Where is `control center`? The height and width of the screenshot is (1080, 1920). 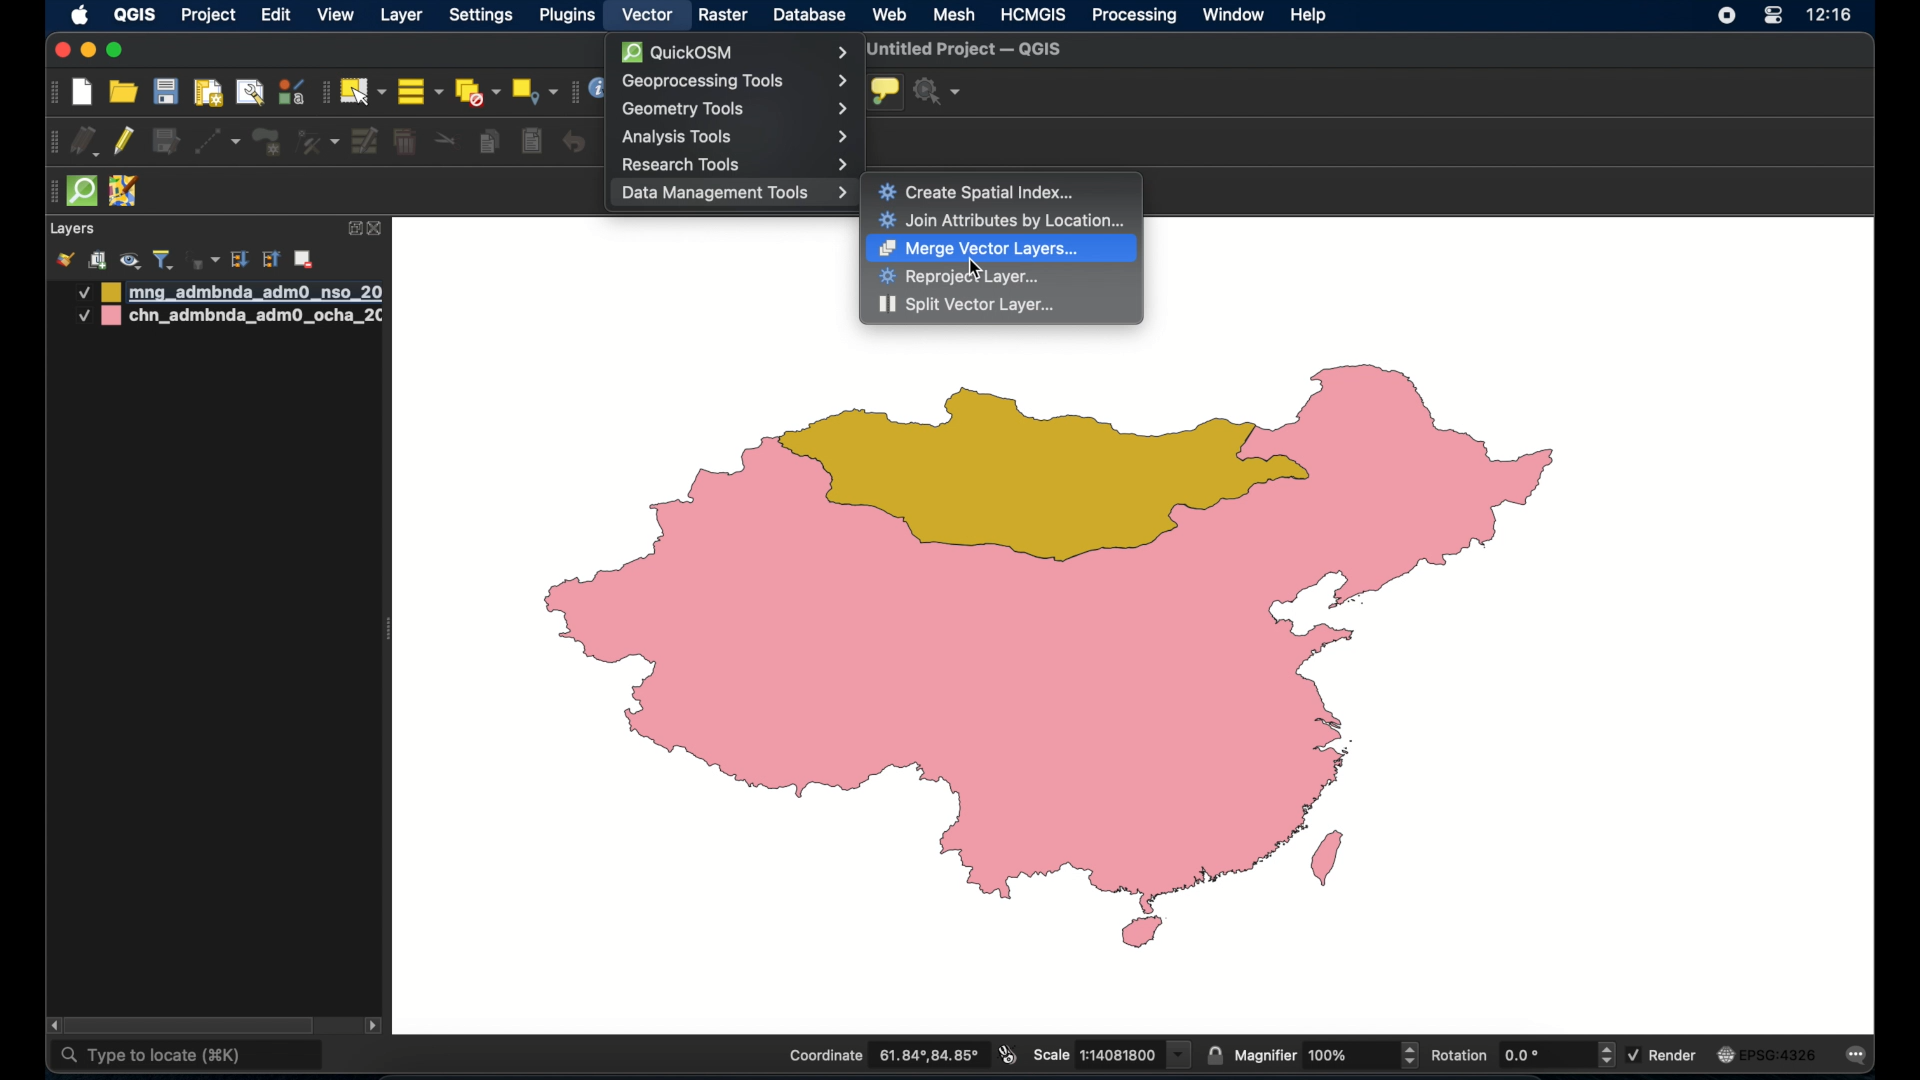
control center is located at coordinates (1772, 17).